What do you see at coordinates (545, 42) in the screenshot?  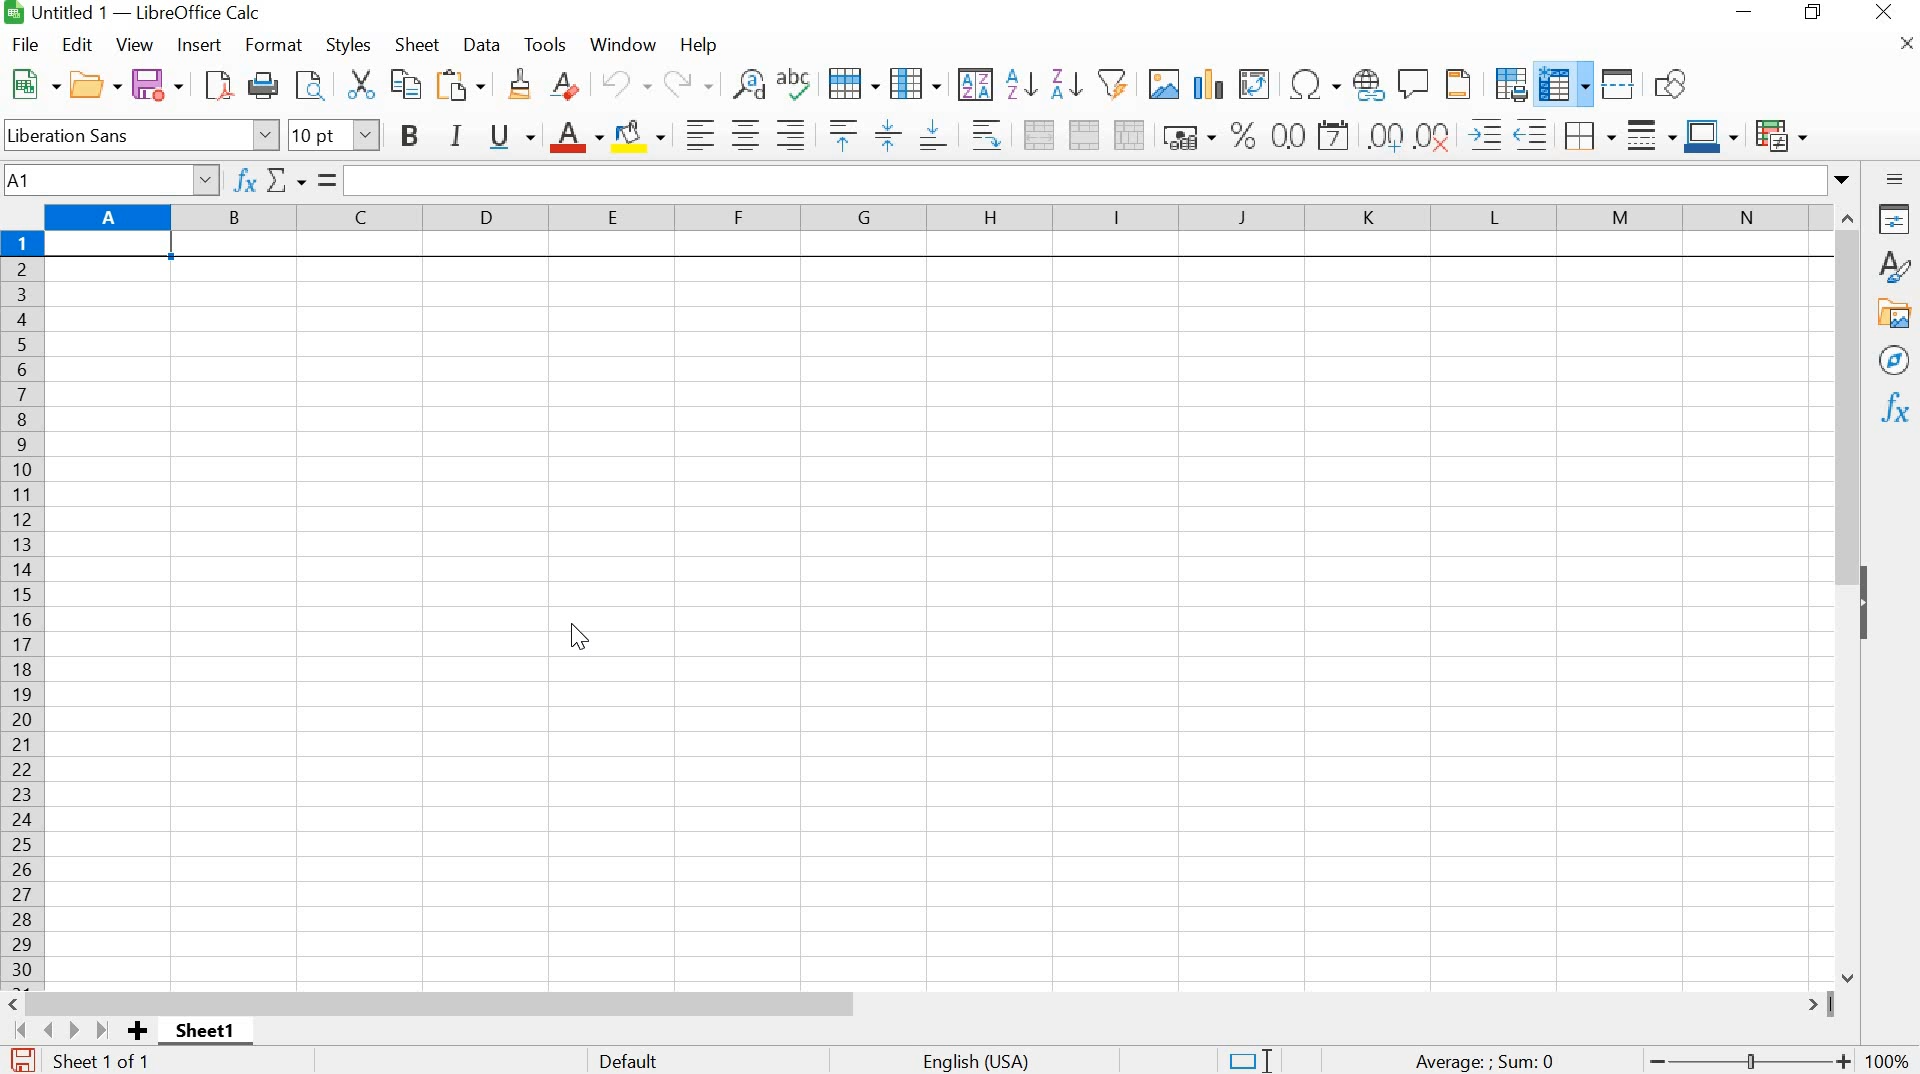 I see `TOOLS` at bounding box center [545, 42].